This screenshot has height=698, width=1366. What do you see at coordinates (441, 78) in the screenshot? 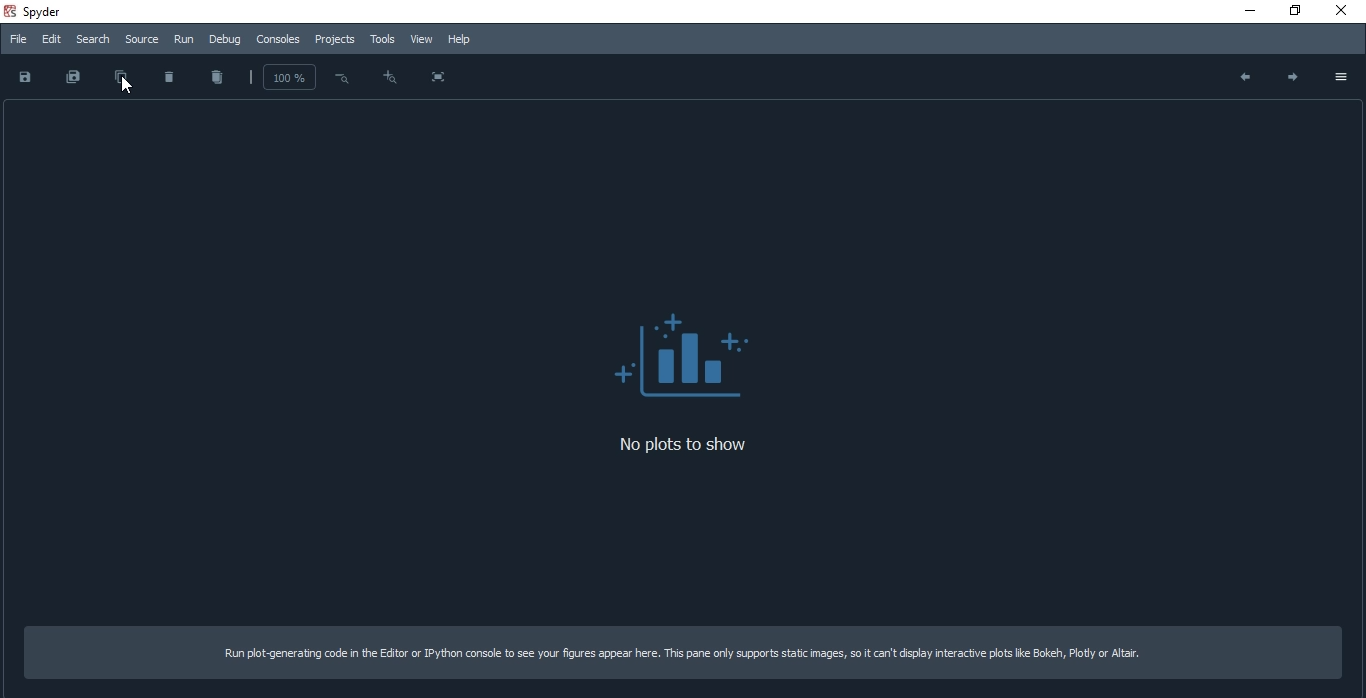
I see `fullscreen` at bounding box center [441, 78].